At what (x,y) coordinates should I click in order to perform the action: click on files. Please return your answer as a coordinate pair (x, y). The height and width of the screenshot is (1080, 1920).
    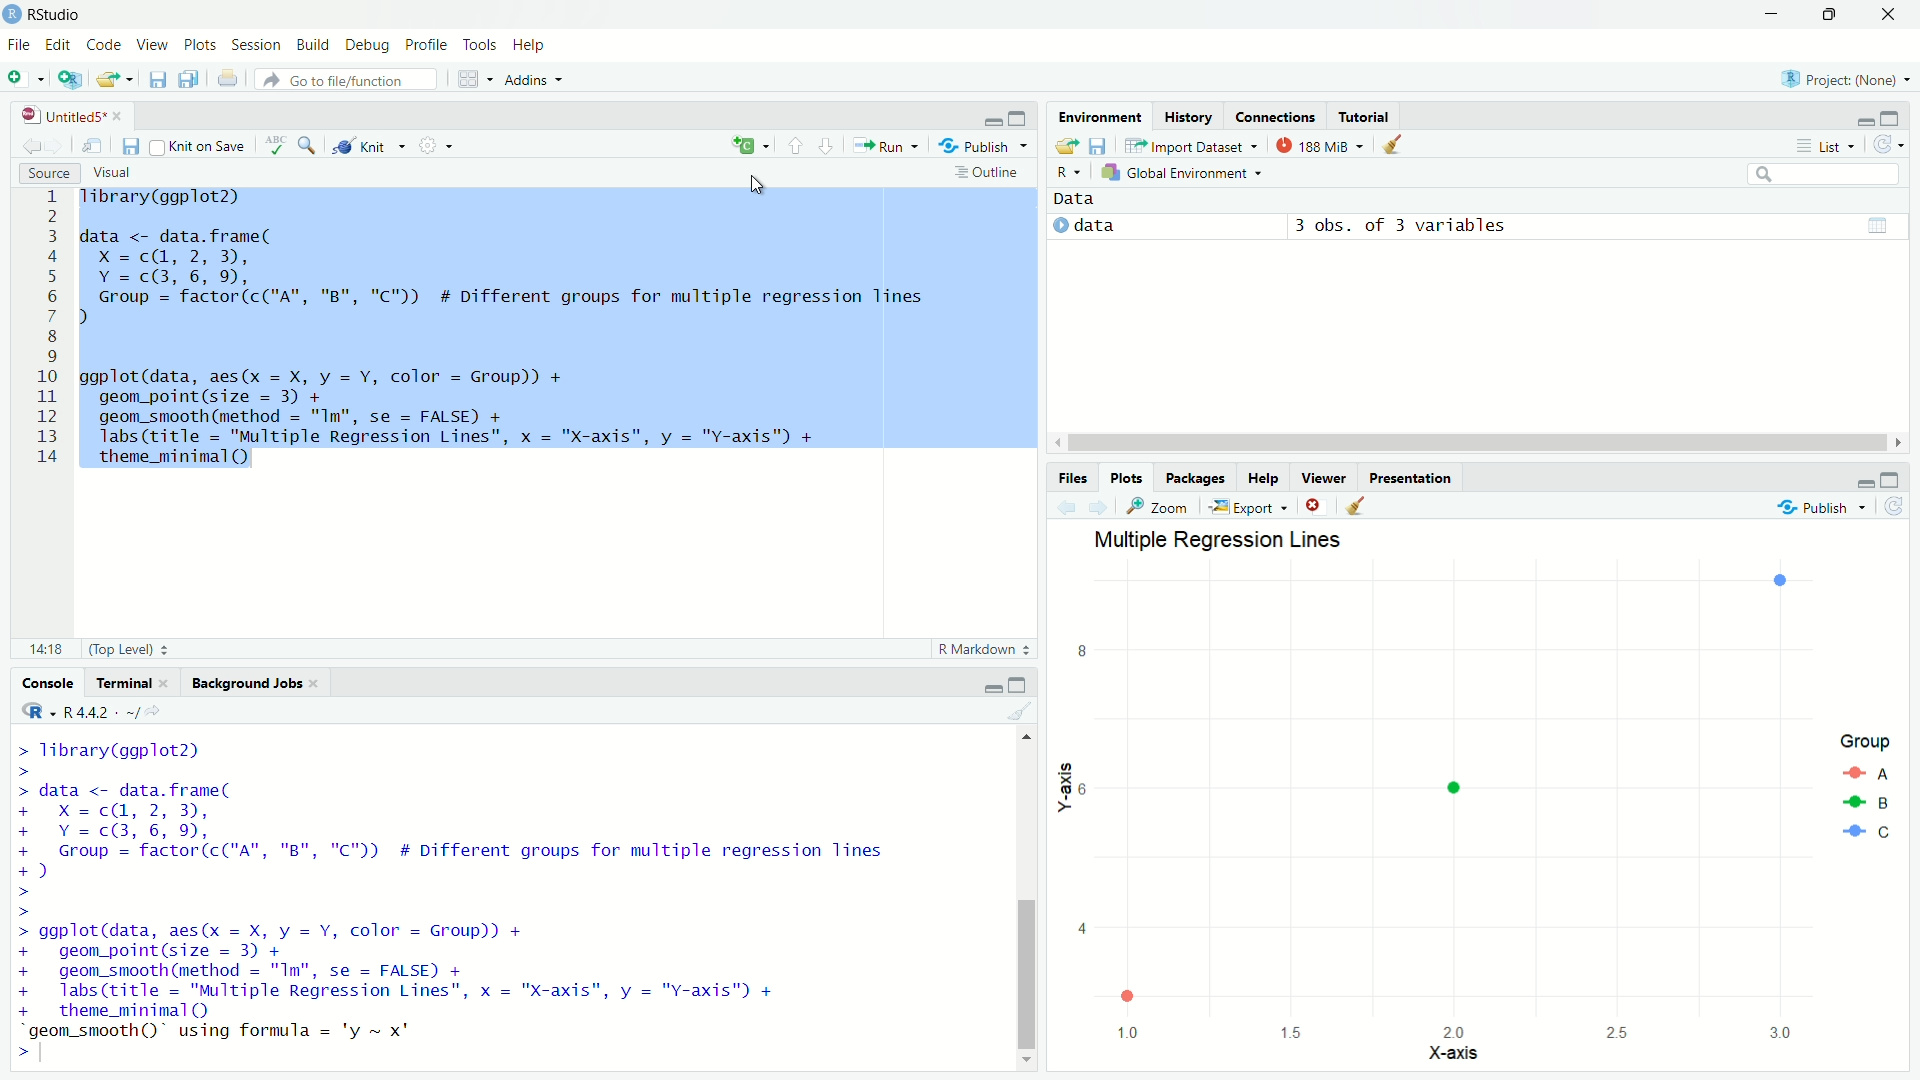
    Looking at the image, I should click on (132, 147).